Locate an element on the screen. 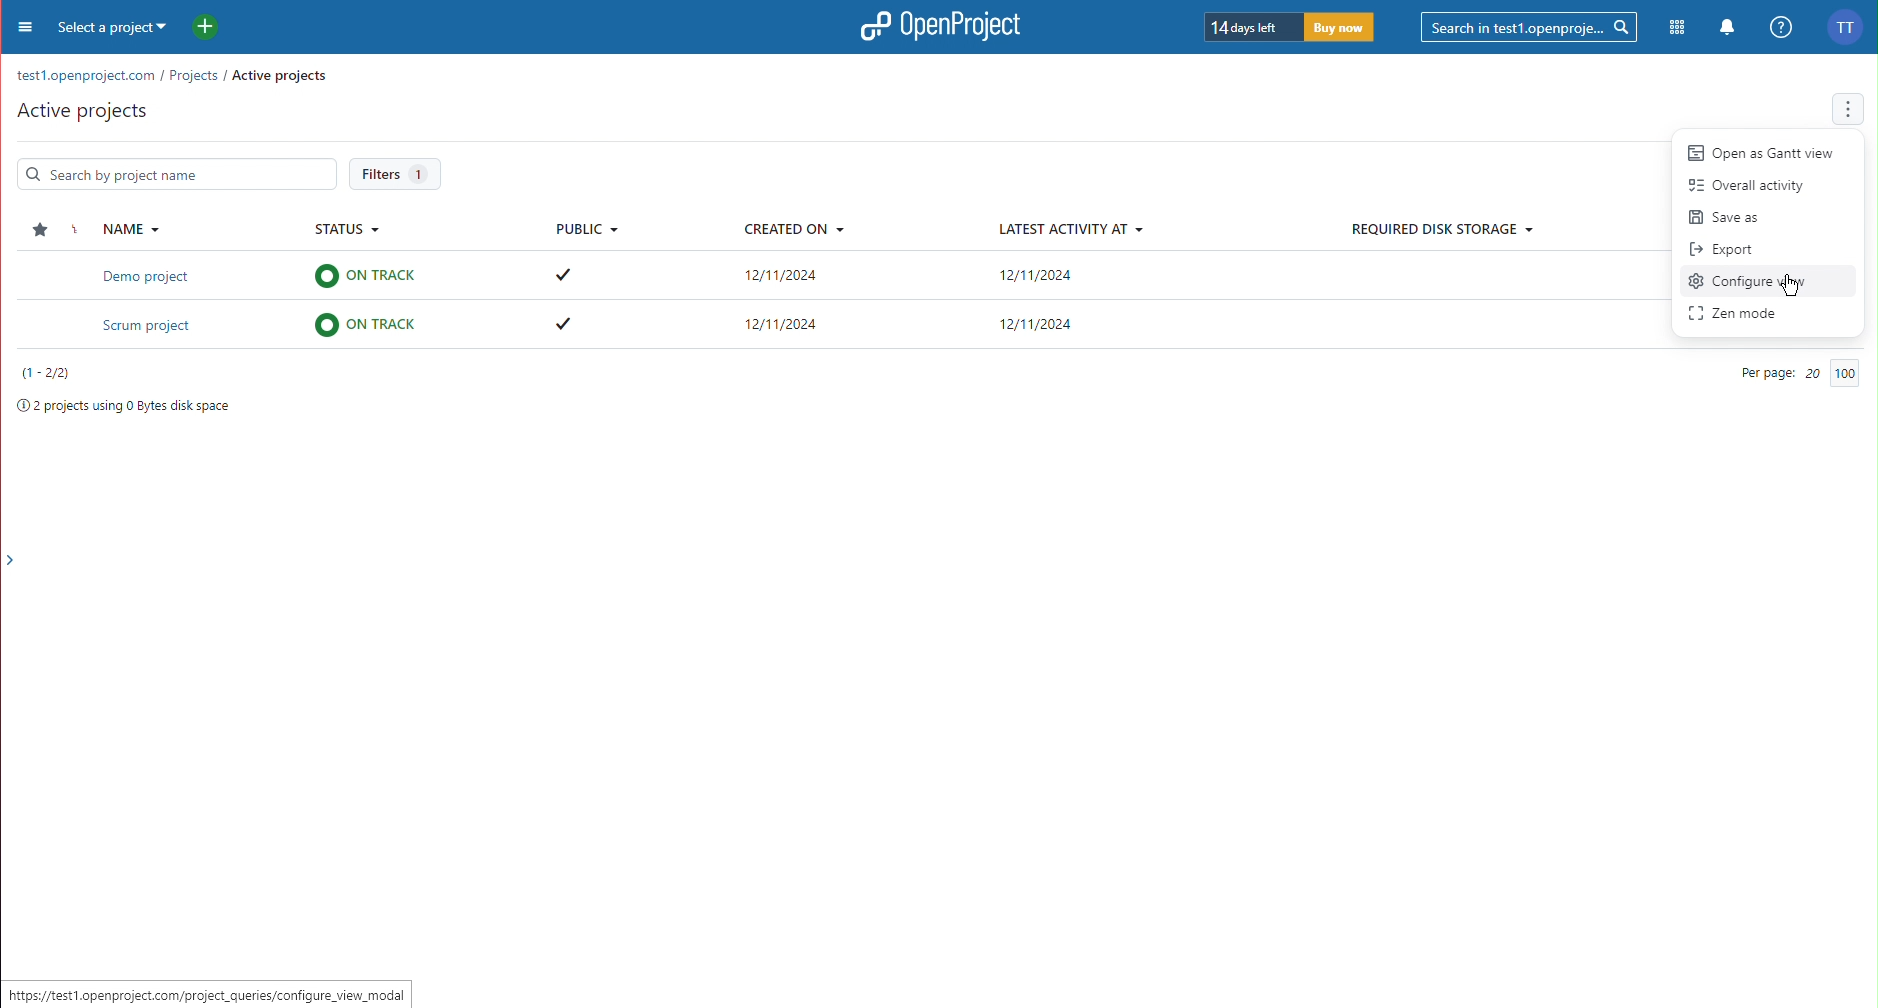  Select a project is located at coordinates (138, 27).